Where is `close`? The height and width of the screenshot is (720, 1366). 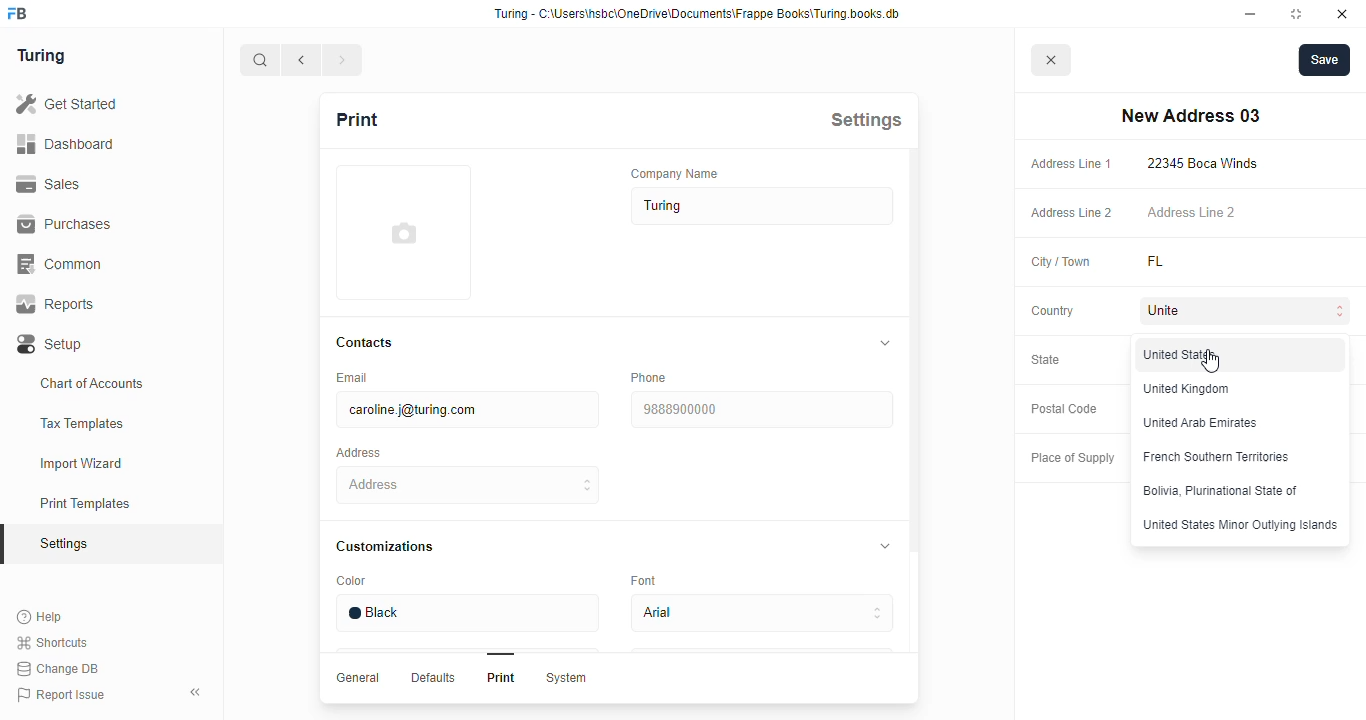 close is located at coordinates (1342, 14).